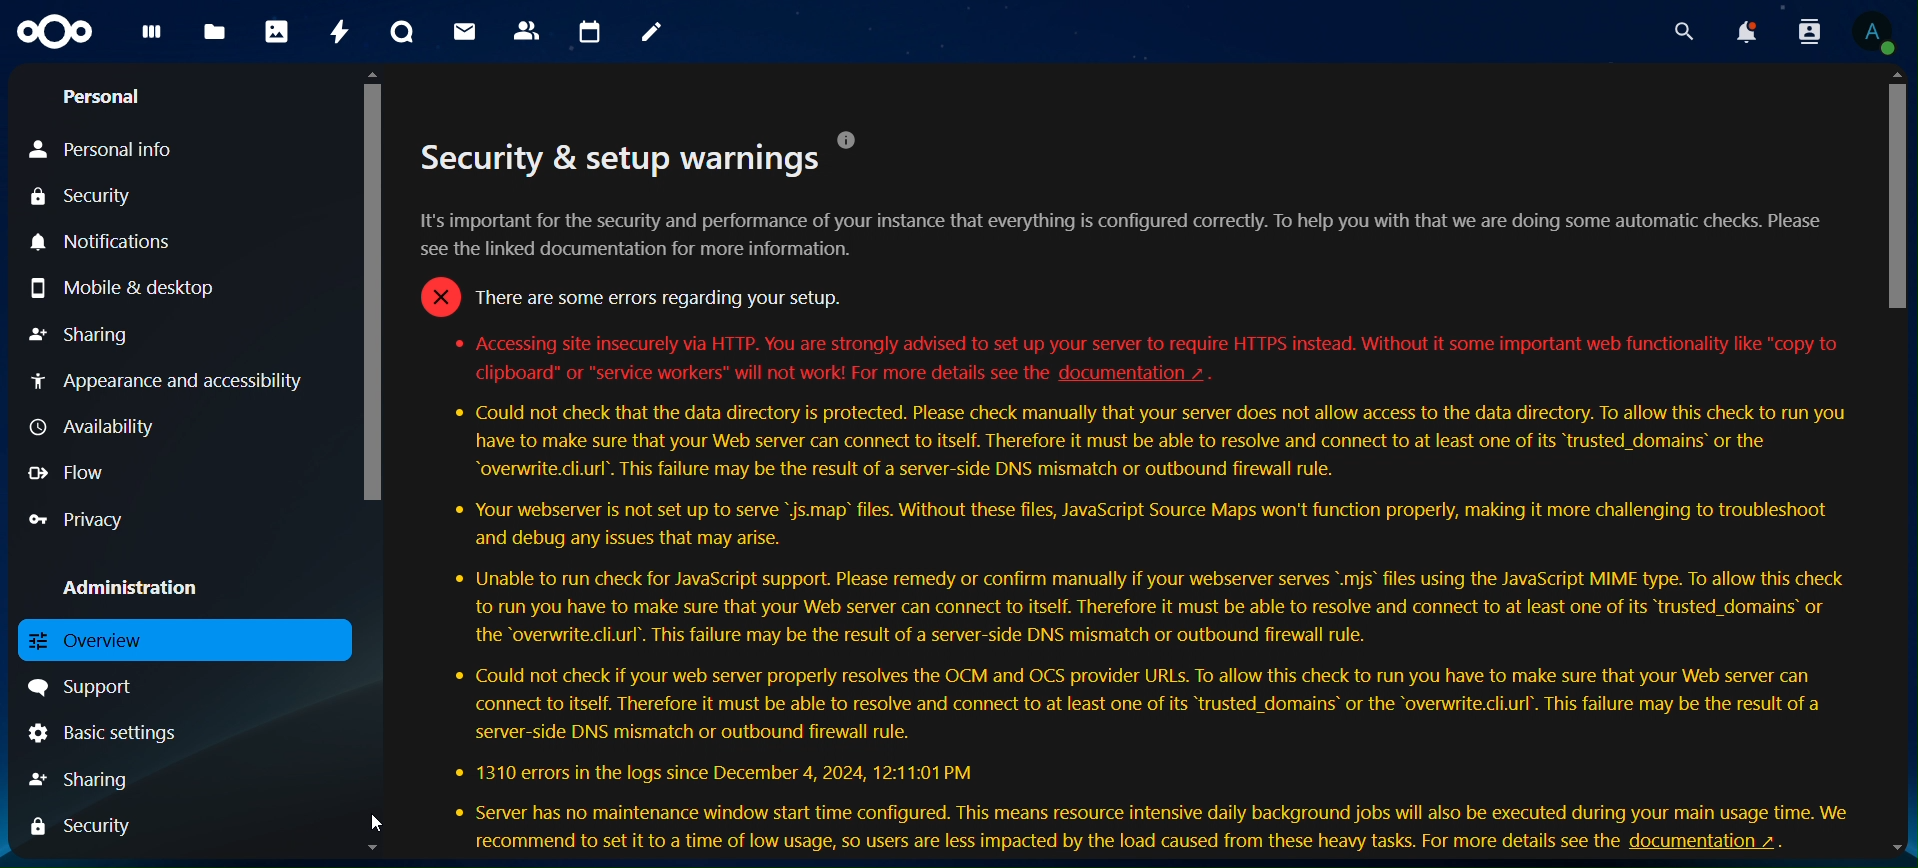 The width and height of the screenshot is (1918, 868). What do you see at coordinates (85, 520) in the screenshot?
I see `privacy` at bounding box center [85, 520].